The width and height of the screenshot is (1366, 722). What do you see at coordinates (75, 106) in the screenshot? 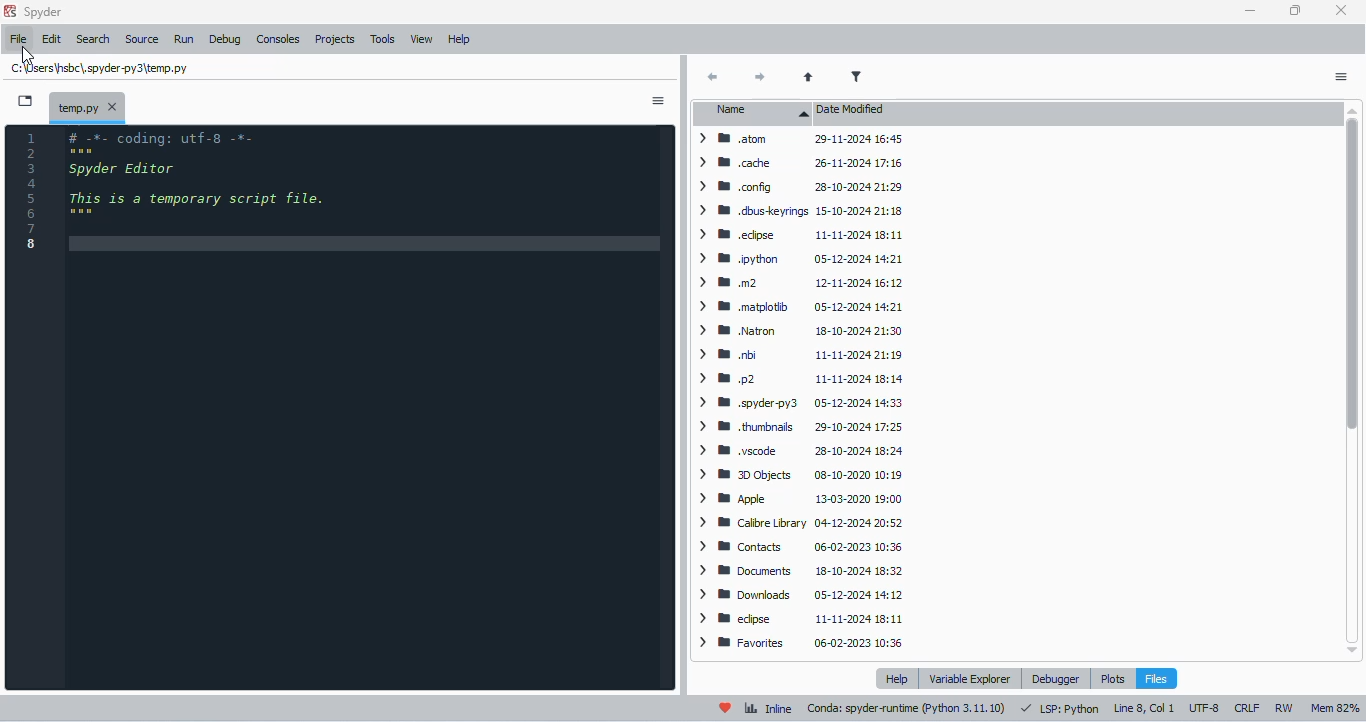
I see `temporary file` at bounding box center [75, 106].